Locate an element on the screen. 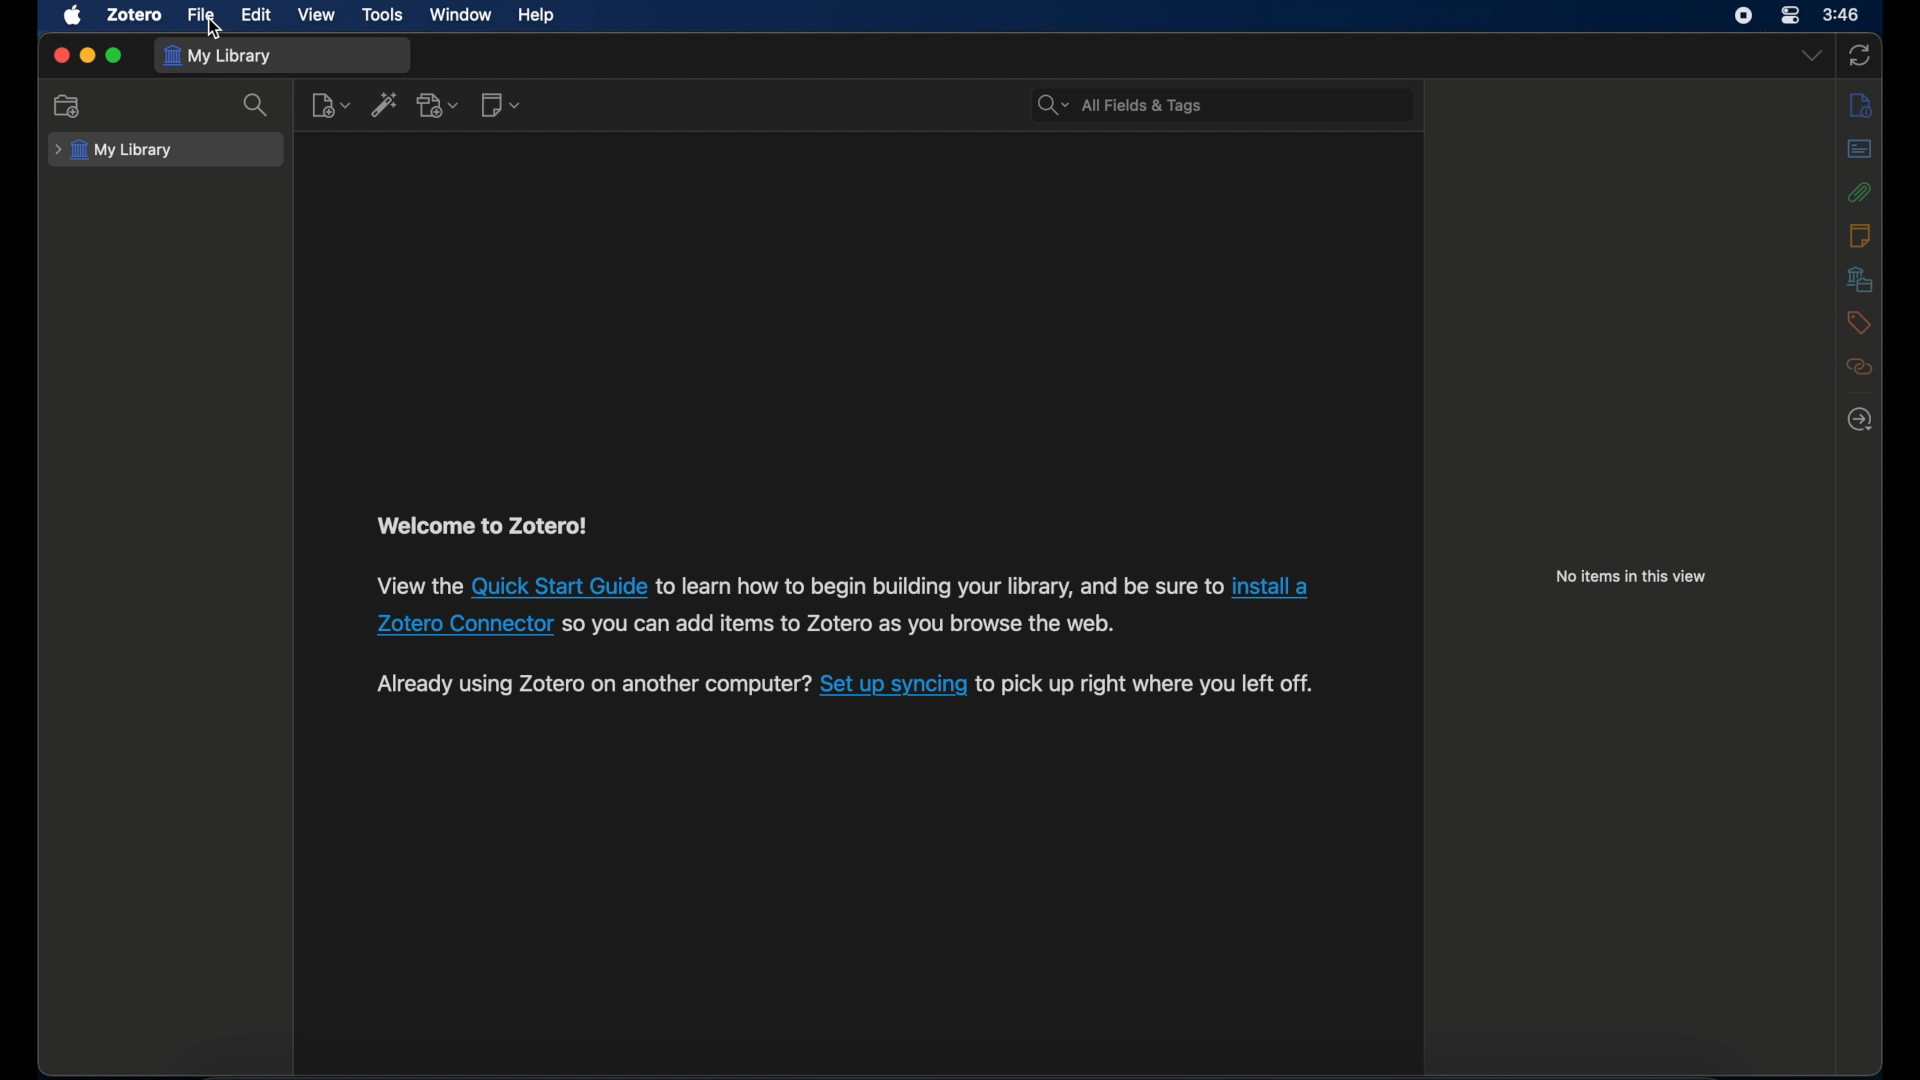 The width and height of the screenshot is (1920, 1080). my library is located at coordinates (216, 57).